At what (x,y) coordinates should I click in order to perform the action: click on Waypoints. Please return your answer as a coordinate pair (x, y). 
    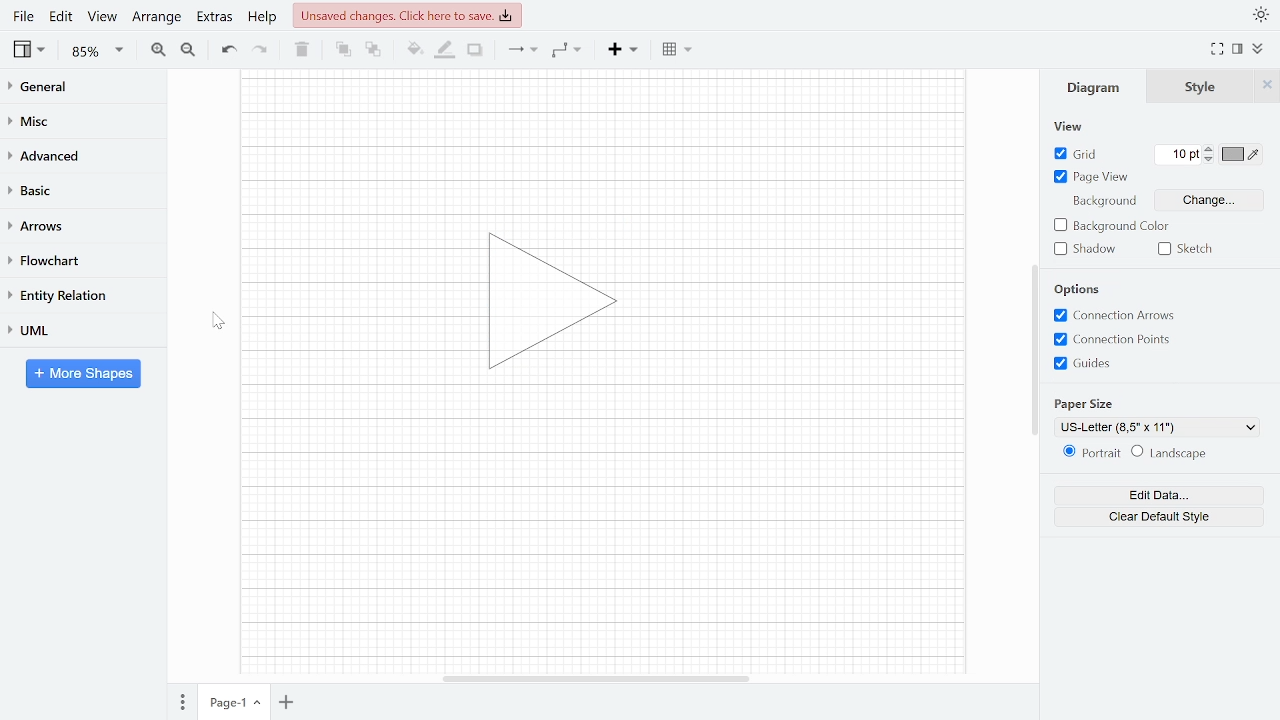
    Looking at the image, I should click on (568, 49).